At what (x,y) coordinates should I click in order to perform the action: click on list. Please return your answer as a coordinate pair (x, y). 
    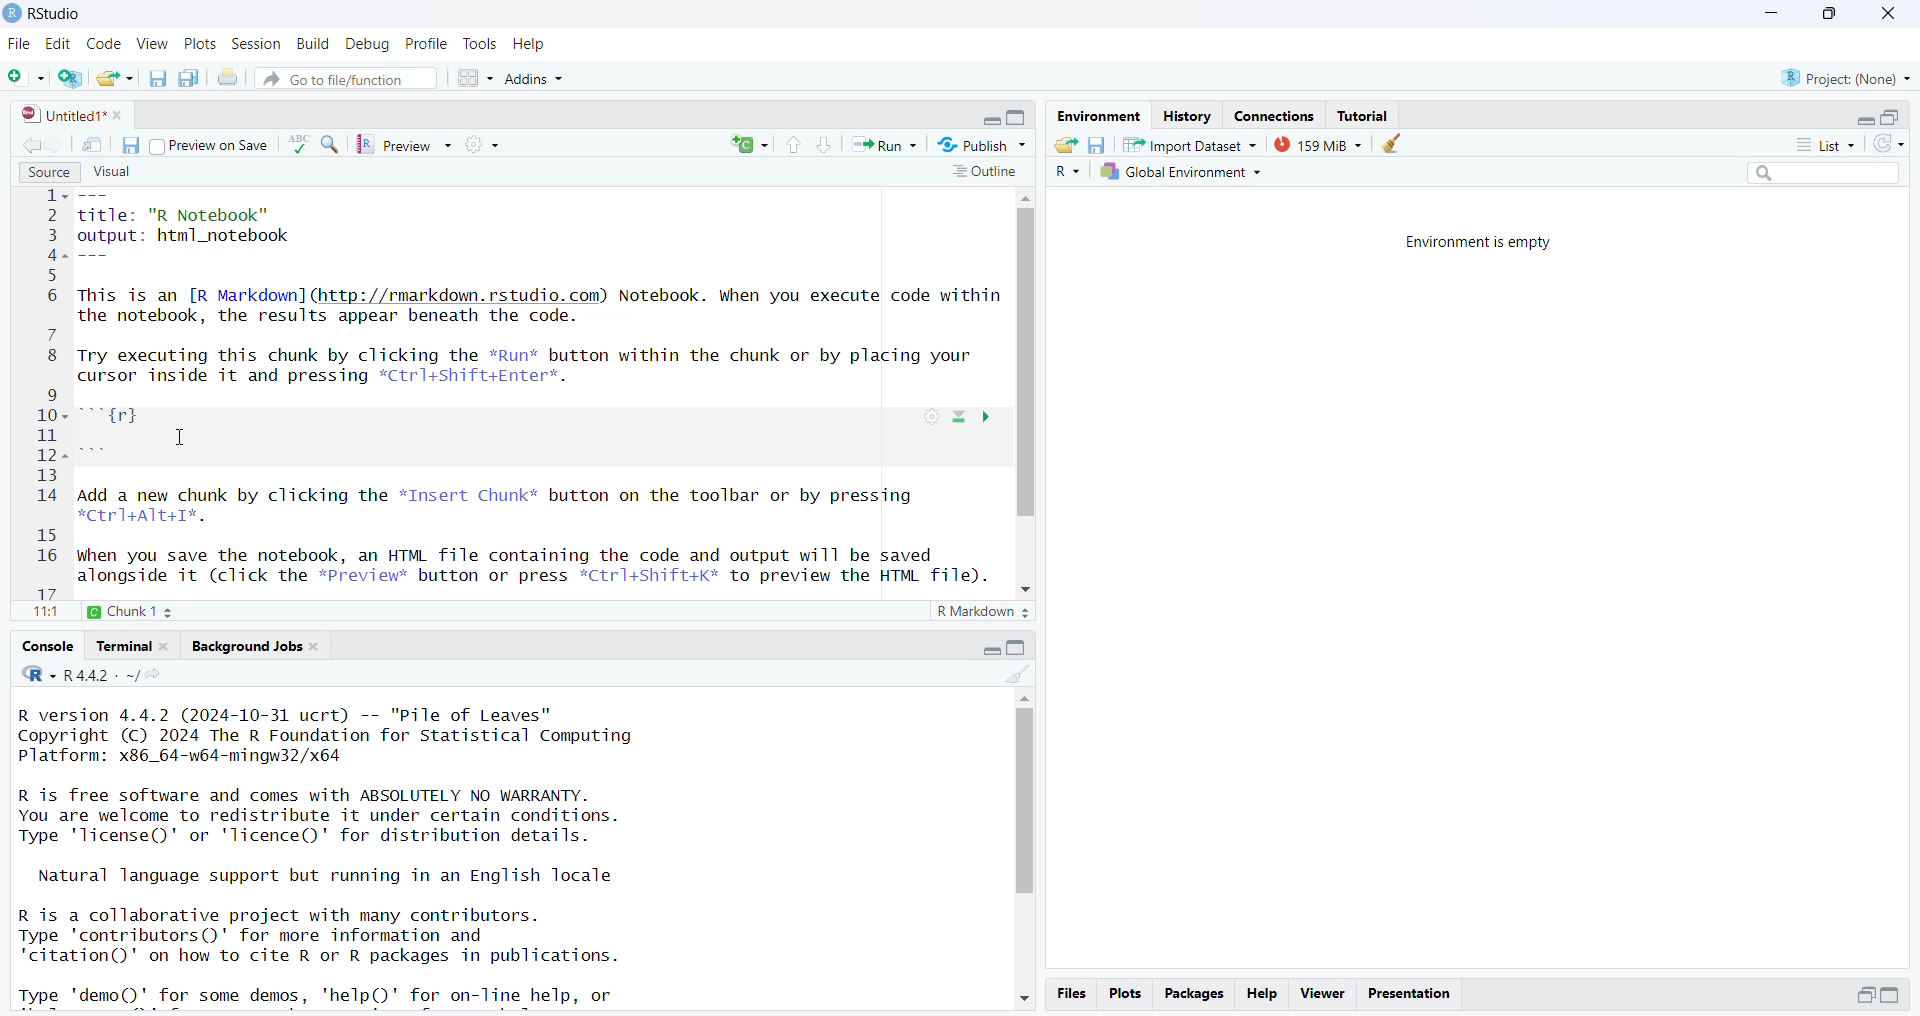
    Looking at the image, I should click on (1816, 144).